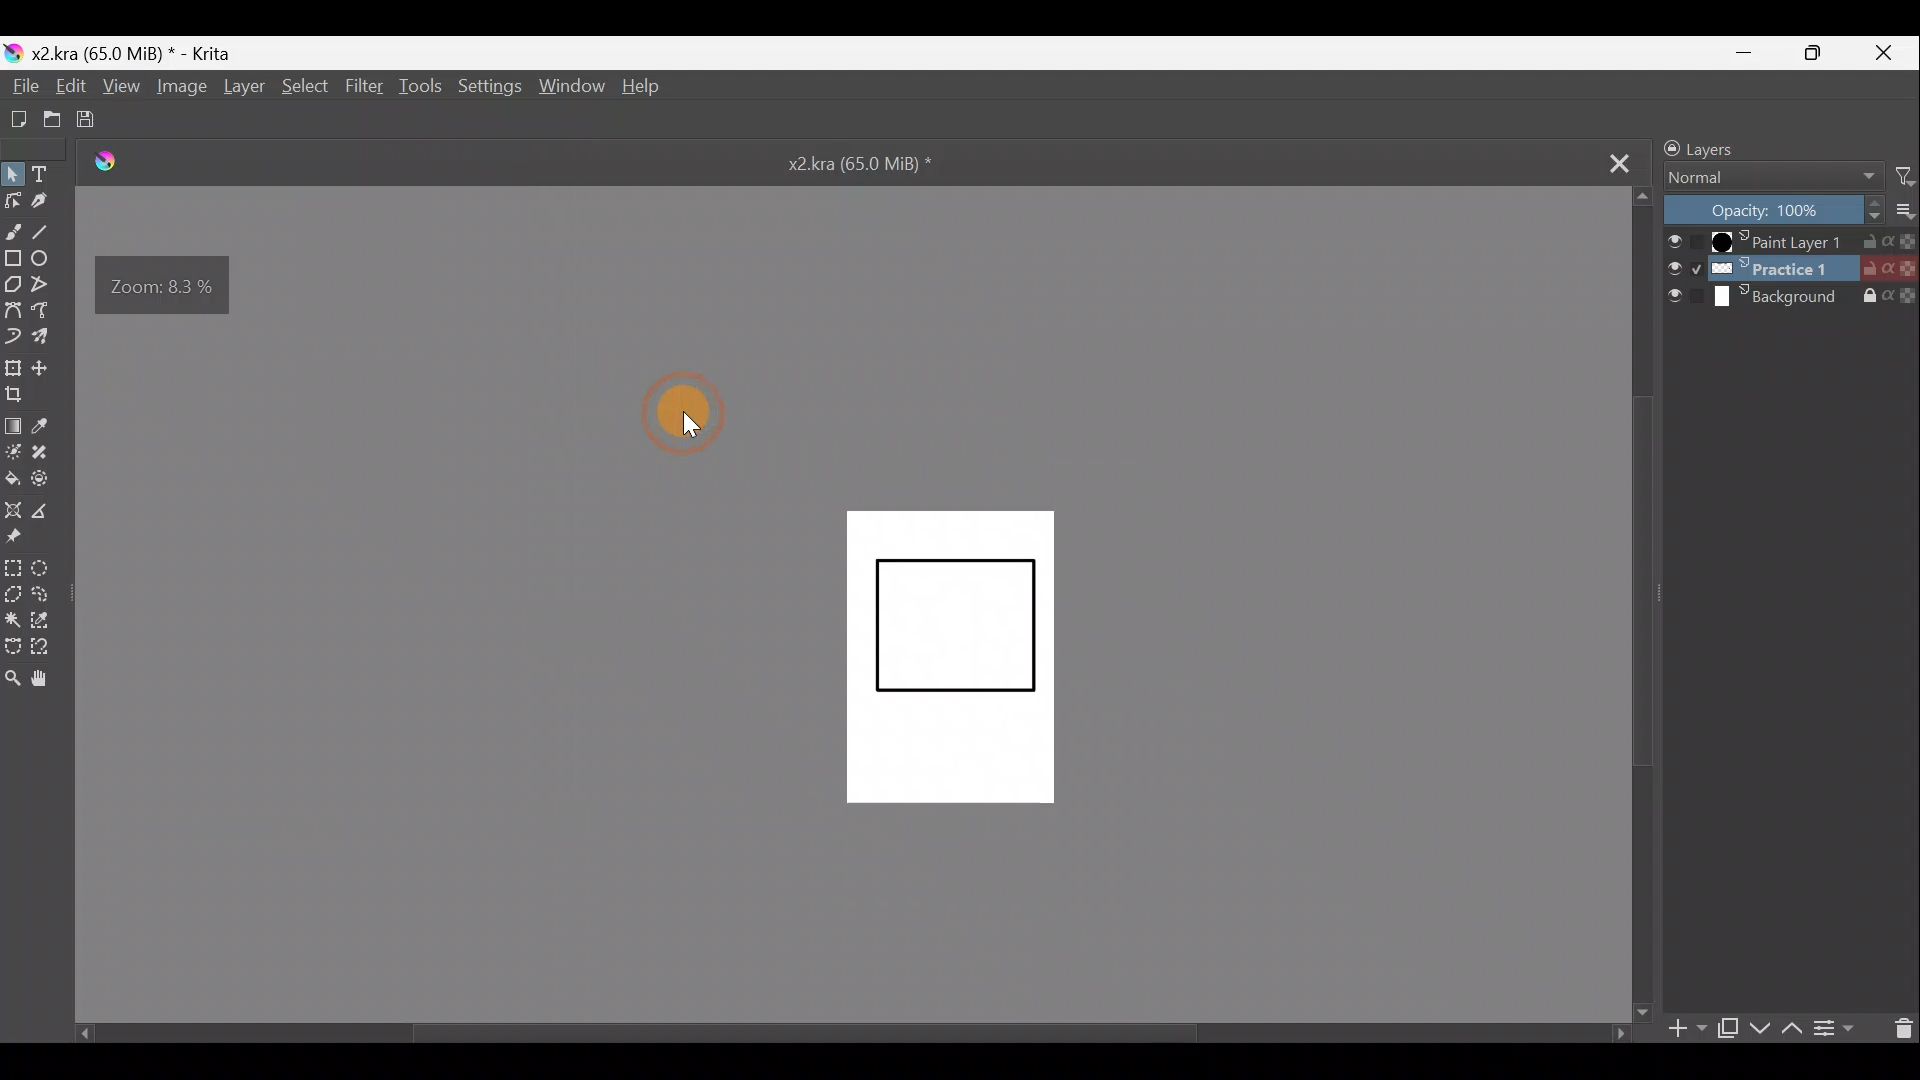 The image size is (1920, 1080). I want to click on Sample a colour, so click(52, 426).